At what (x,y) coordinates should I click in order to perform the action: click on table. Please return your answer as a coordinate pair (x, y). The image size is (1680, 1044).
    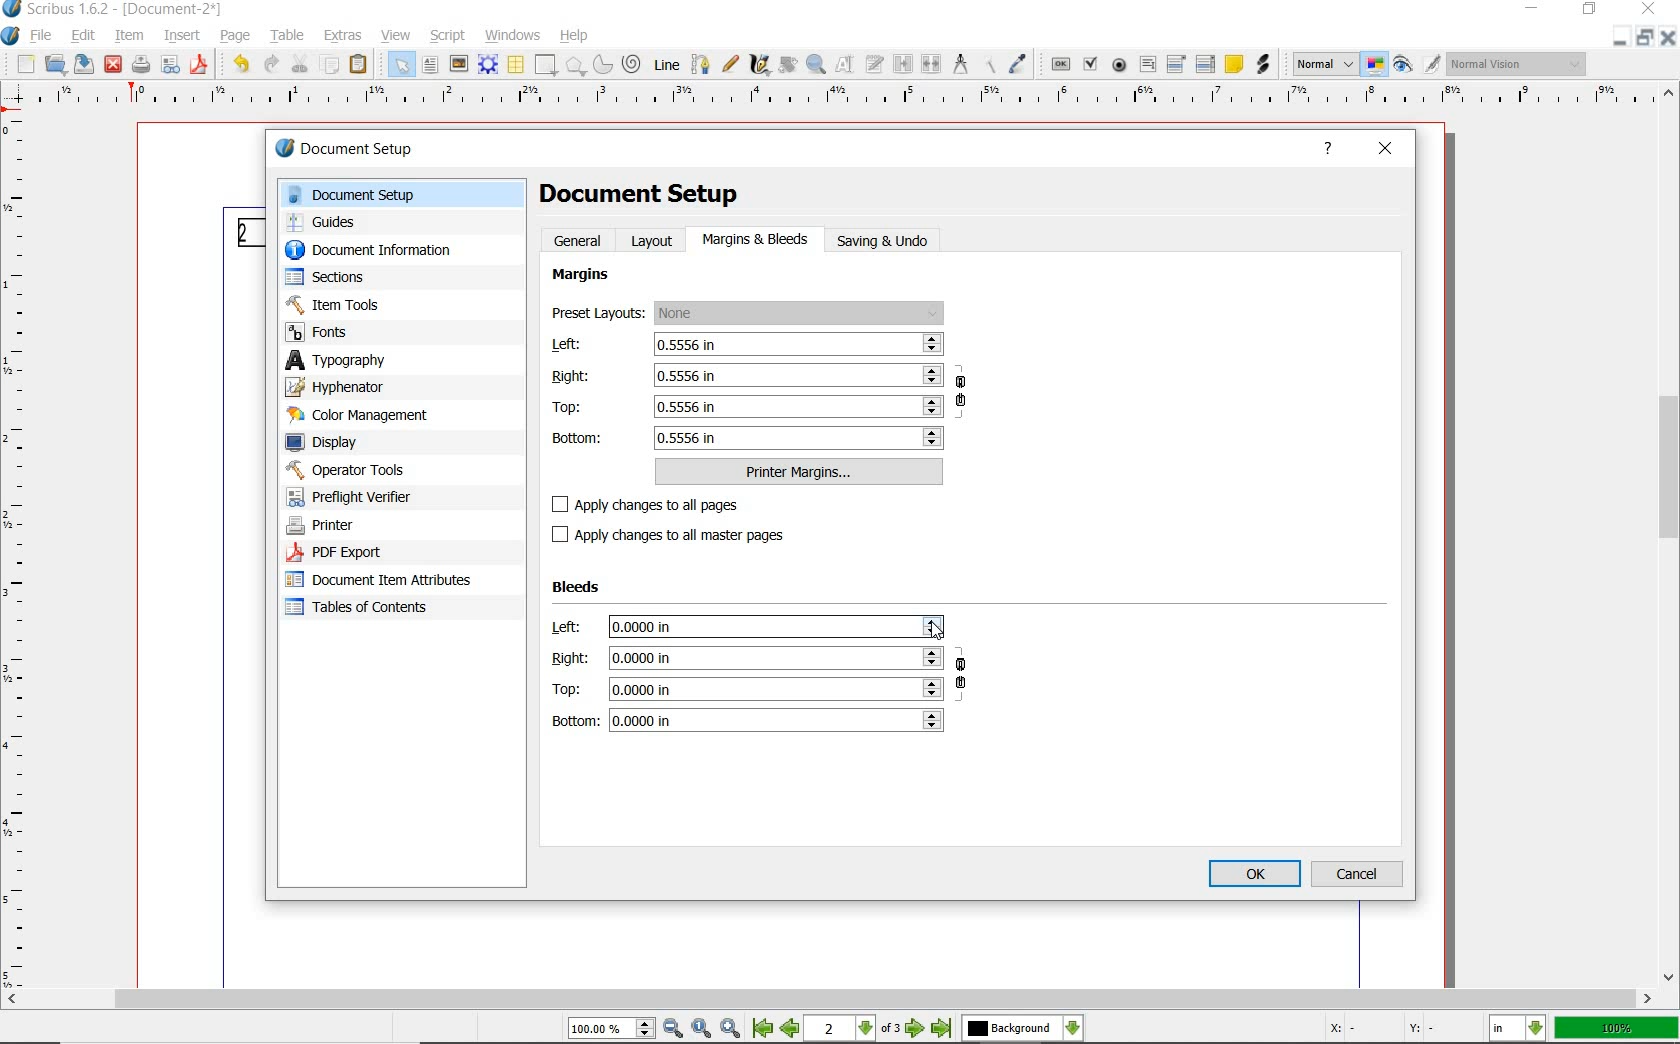
    Looking at the image, I should click on (289, 37).